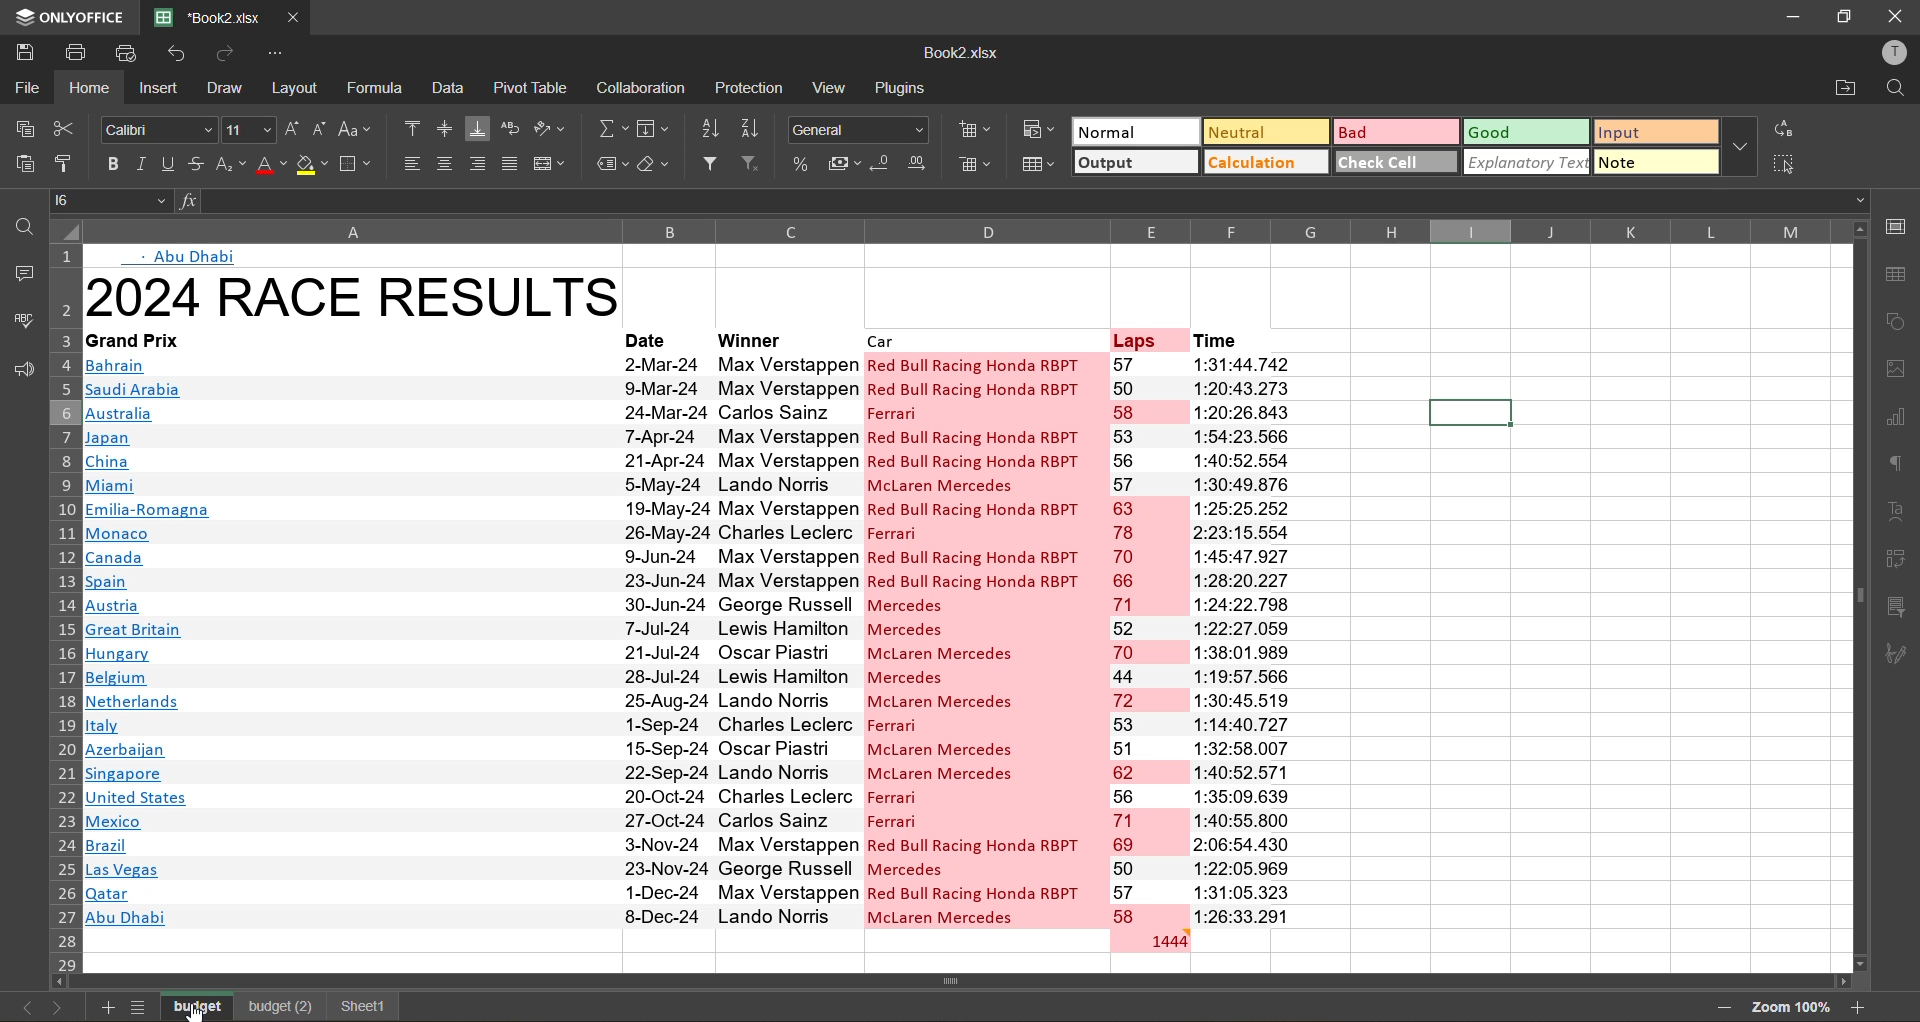 The height and width of the screenshot is (1022, 1920). Describe the element at coordinates (178, 56) in the screenshot. I see `undo` at that location.